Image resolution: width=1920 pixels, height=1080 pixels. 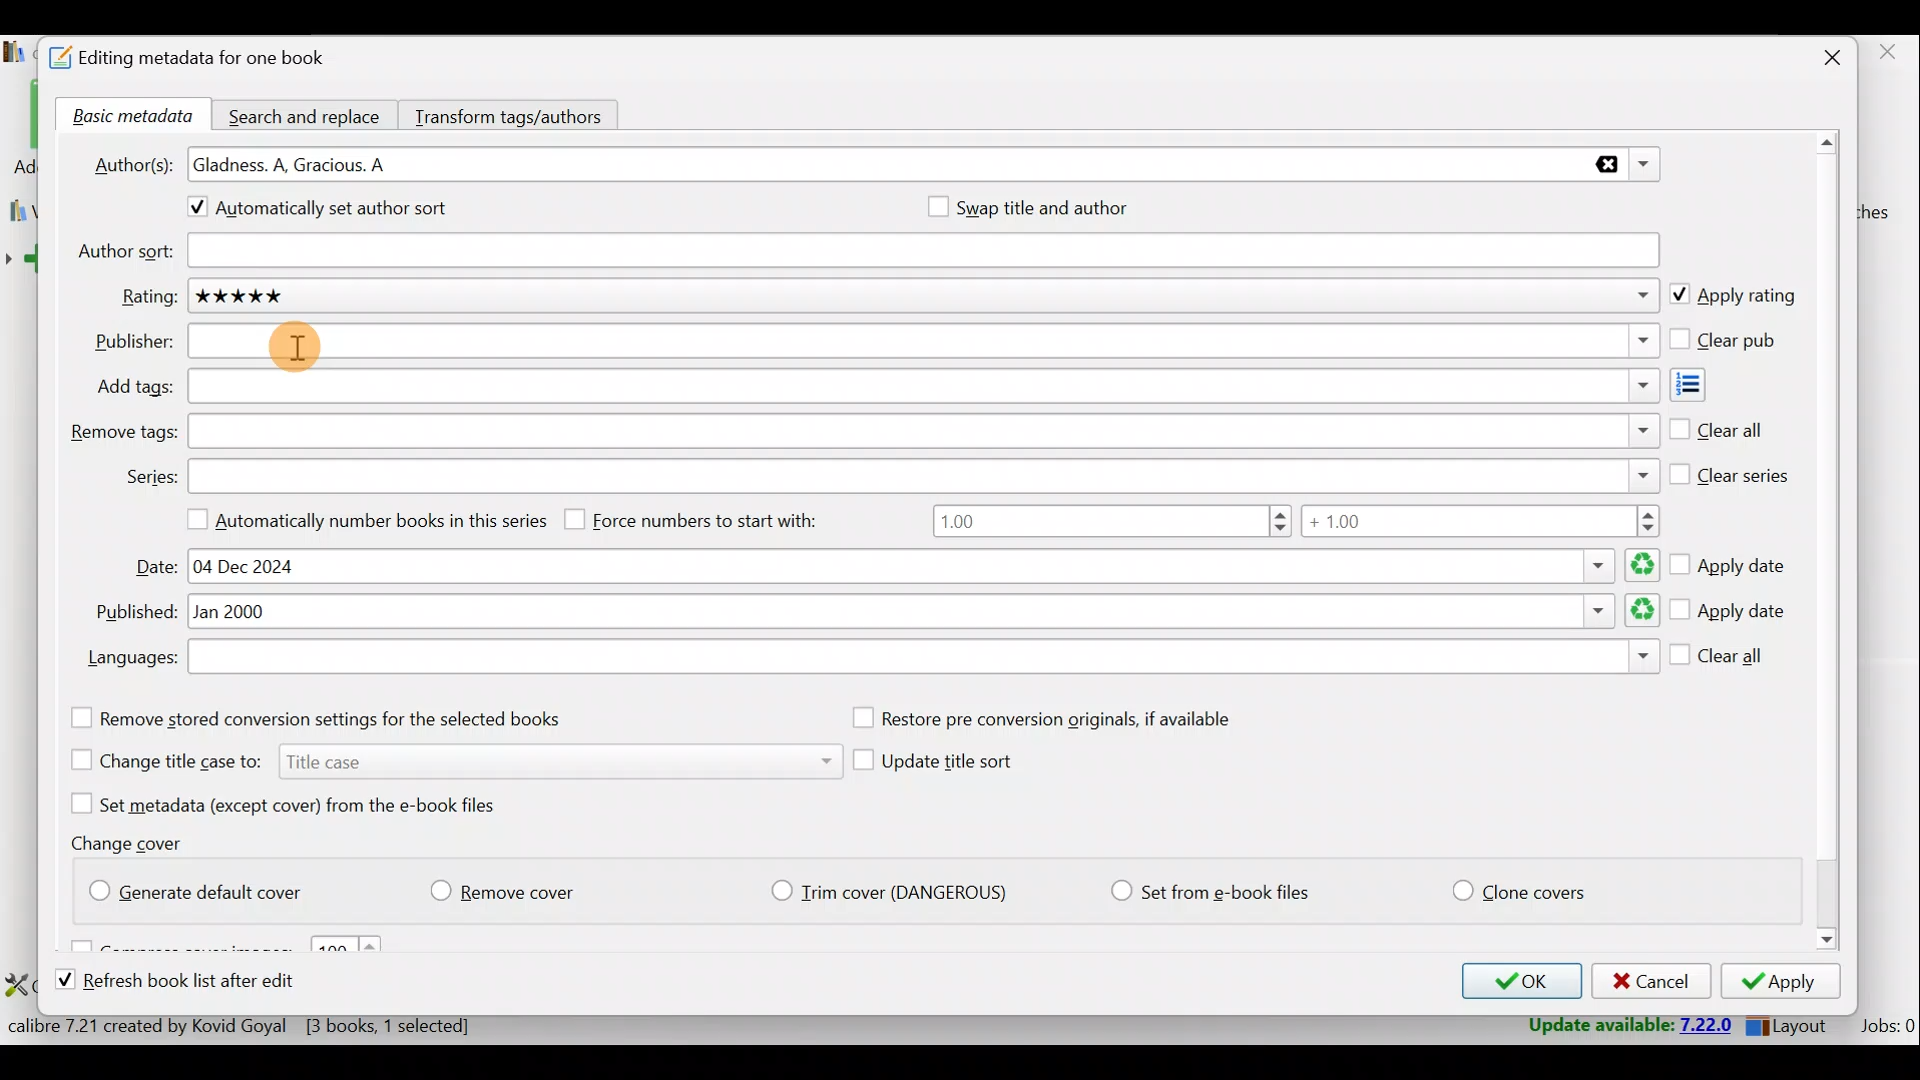 What do you see at coordinates (359, 518) in the screenshot?
I see `Automatically number books in this series` at bounding box center [359, 518].